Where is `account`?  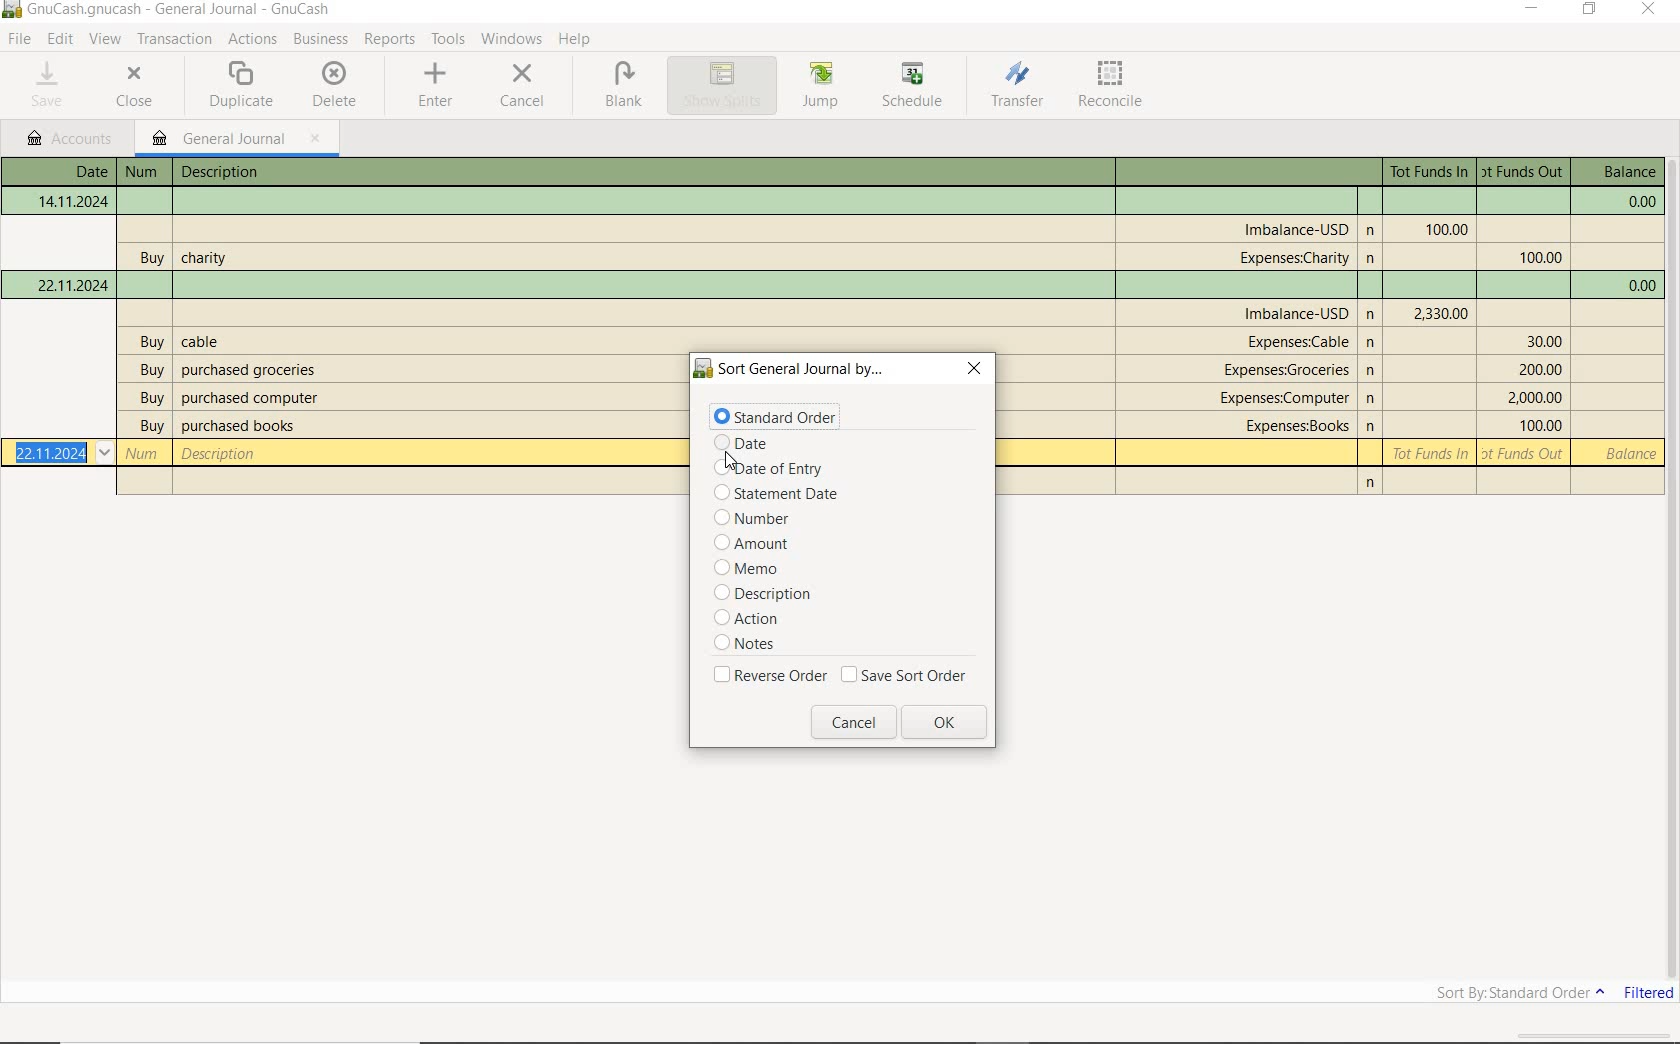 account is located at coordinates (1297, 313).